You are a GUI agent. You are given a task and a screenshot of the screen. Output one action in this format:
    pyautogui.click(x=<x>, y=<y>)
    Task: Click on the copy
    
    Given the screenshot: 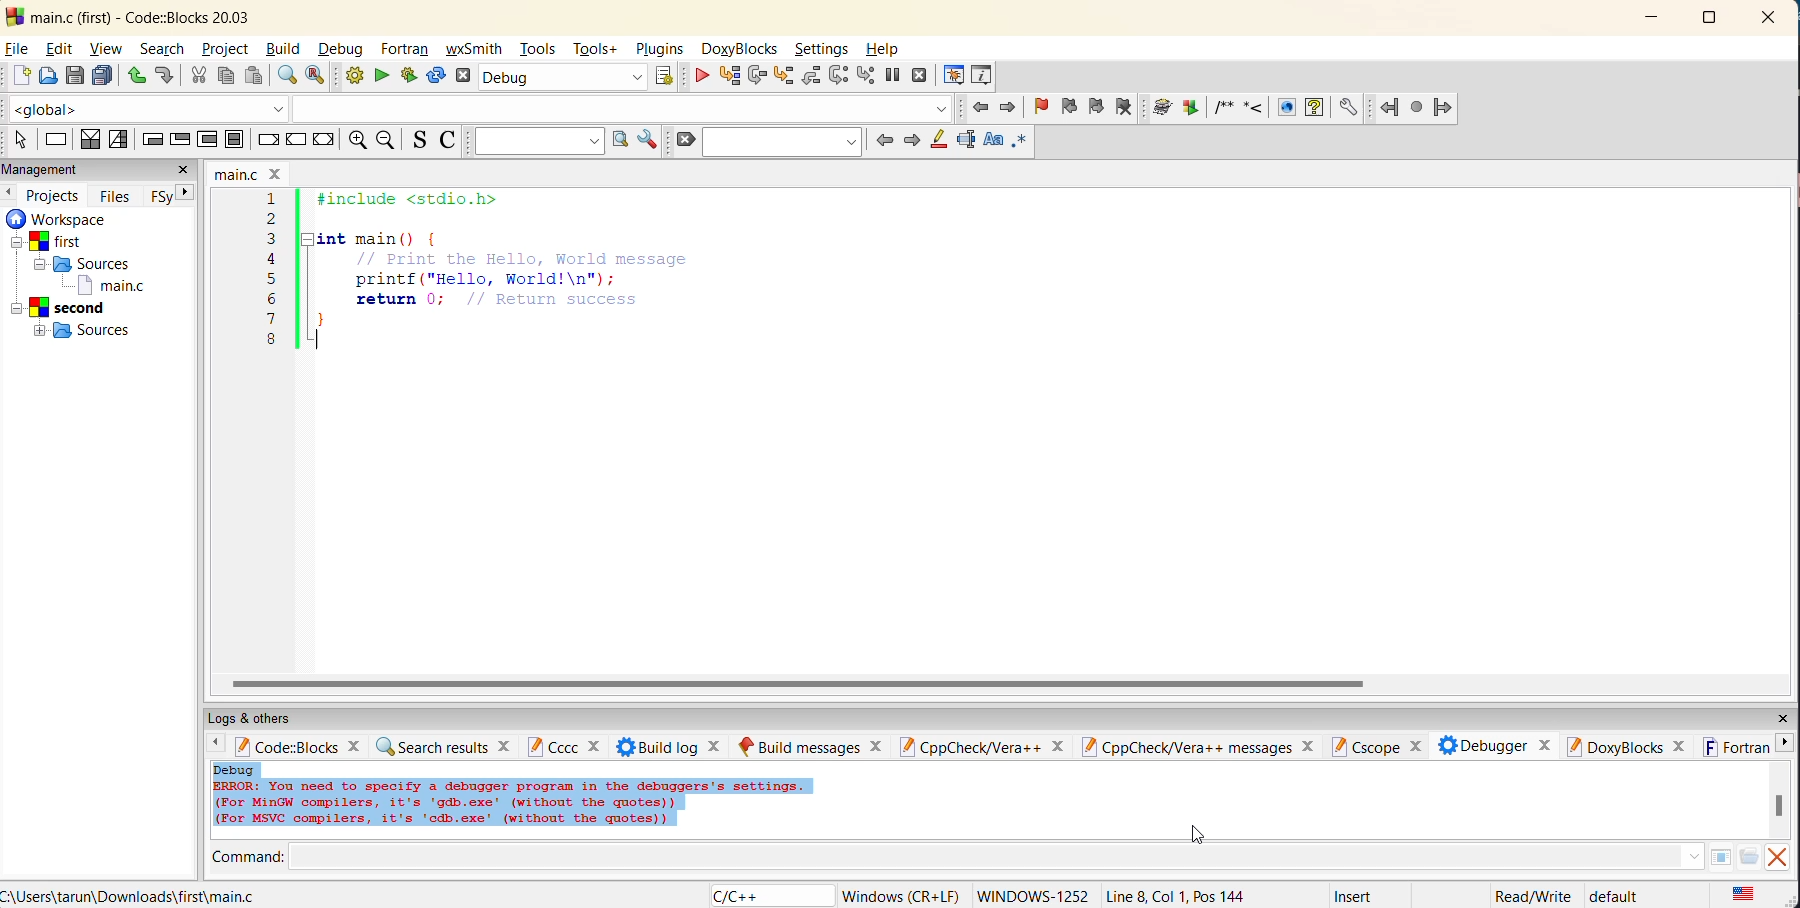 What is the action you would take?
    pyautogui.click(x=228, y=77)
    